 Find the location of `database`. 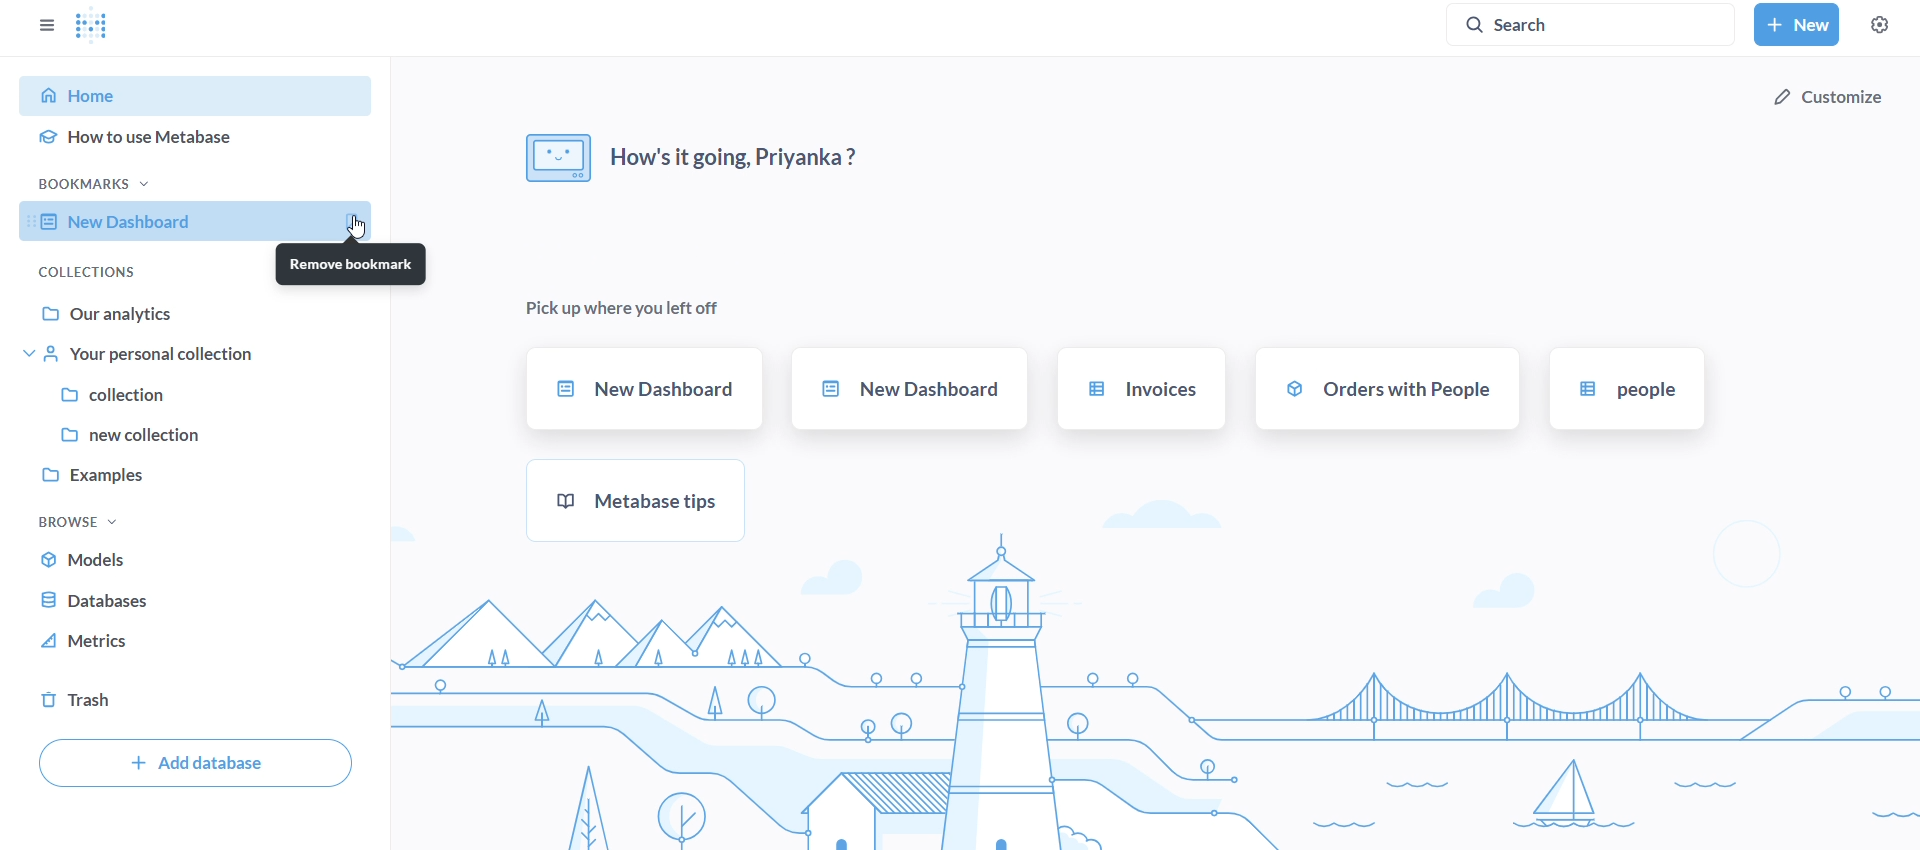

database is located at coordinates (93, 600).